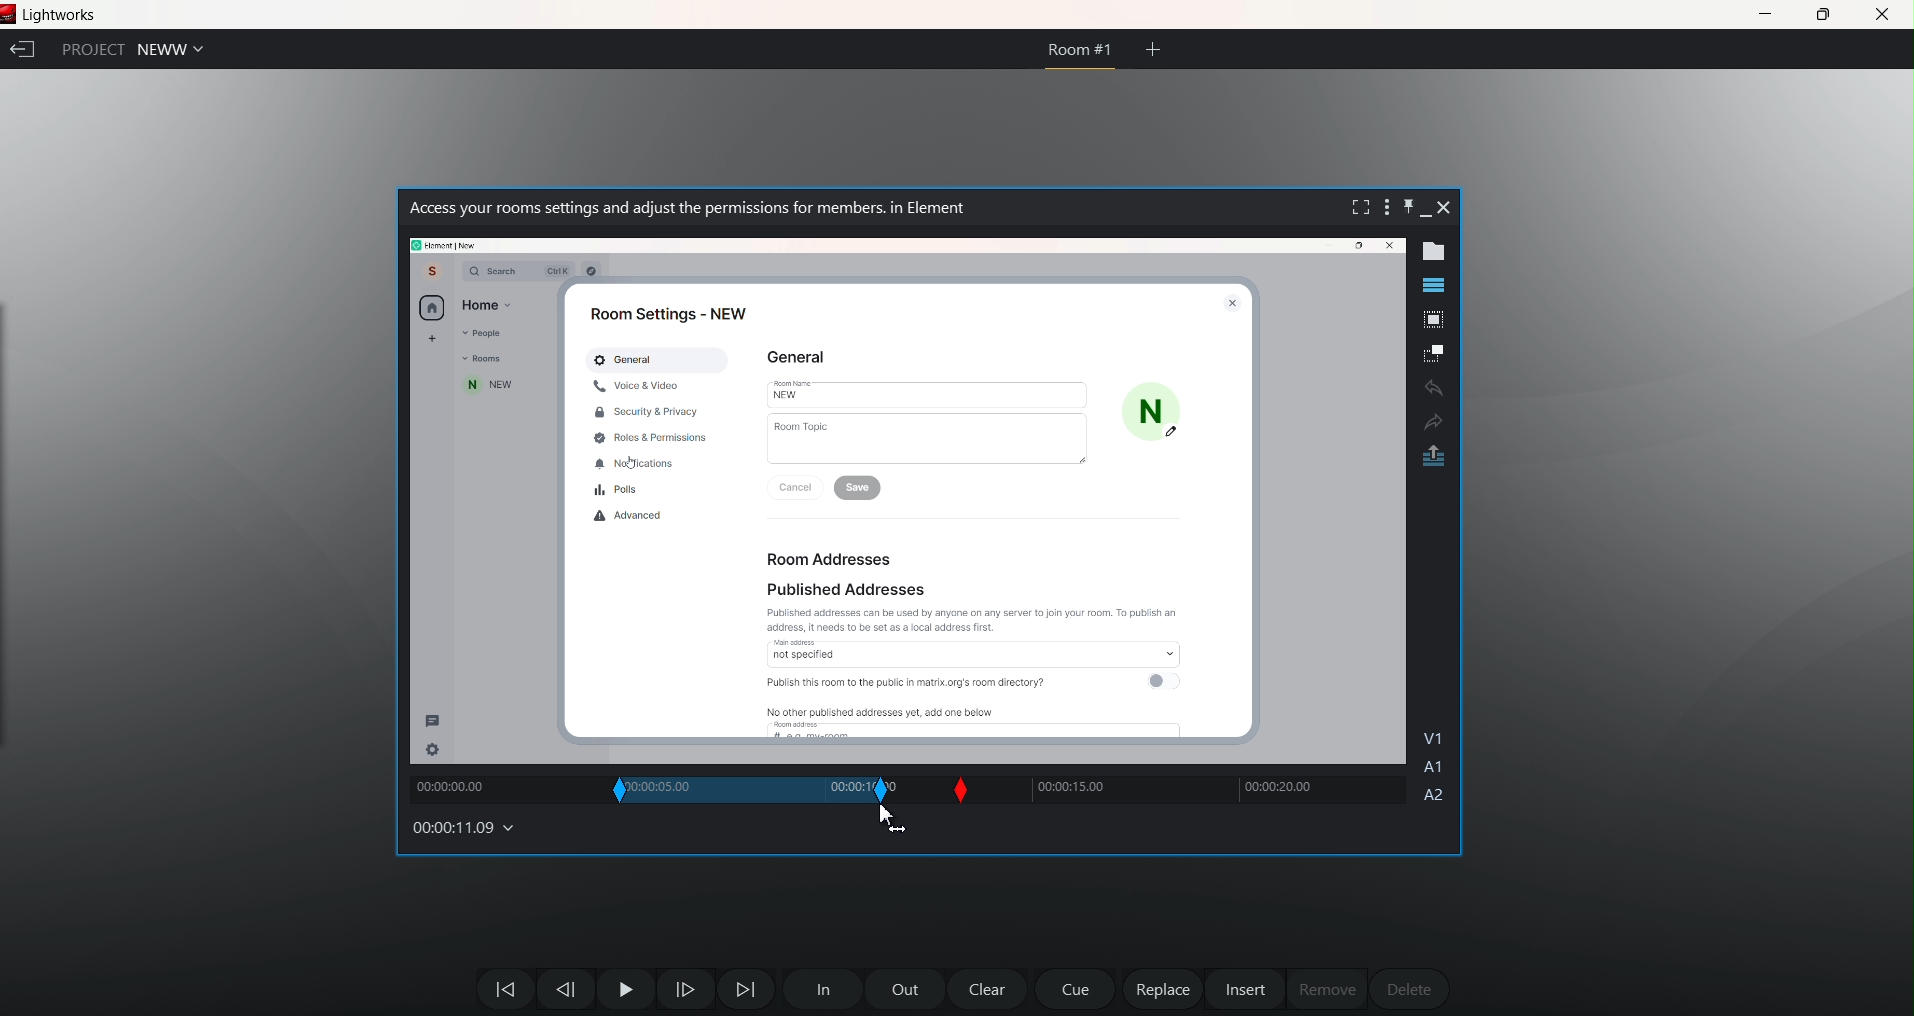 This screenshot has height=1016, width=1914. What do you see at coordinates (1435, 455) in the screenshot?
I see `pop out` at bounding box center [1435, 455].